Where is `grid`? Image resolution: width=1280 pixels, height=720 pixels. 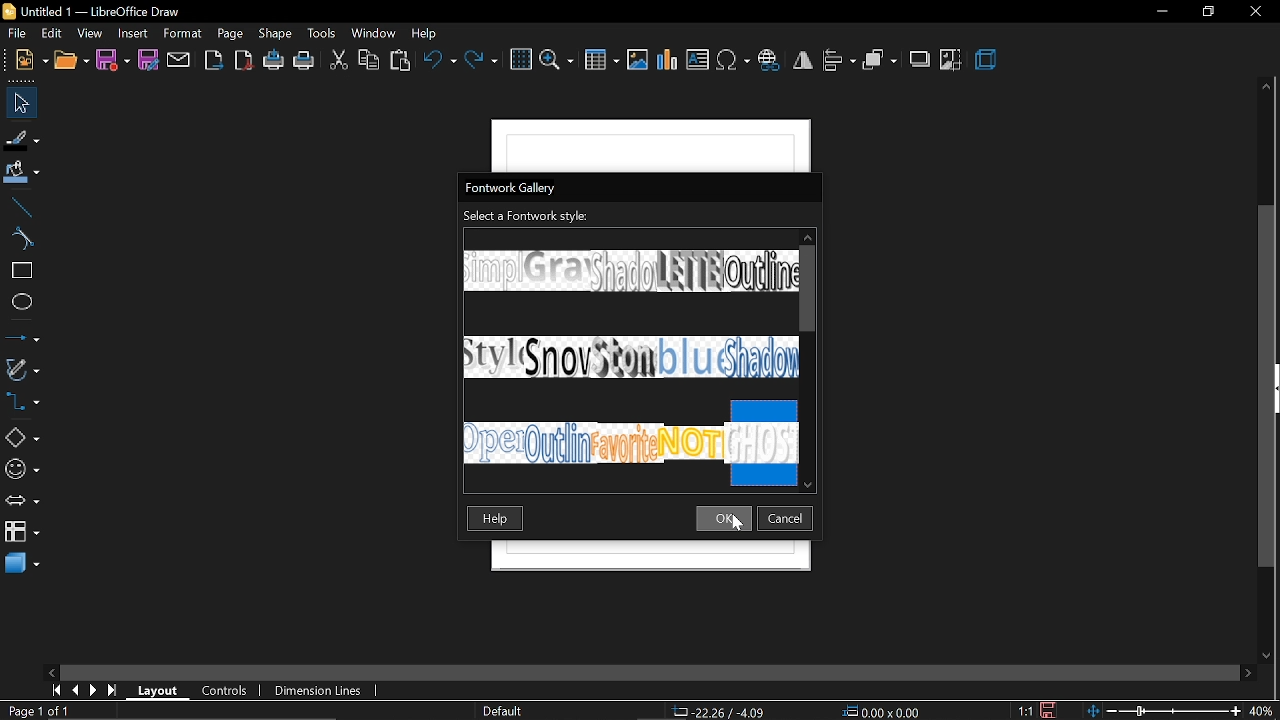 grid is located at coordinates (521, 60).